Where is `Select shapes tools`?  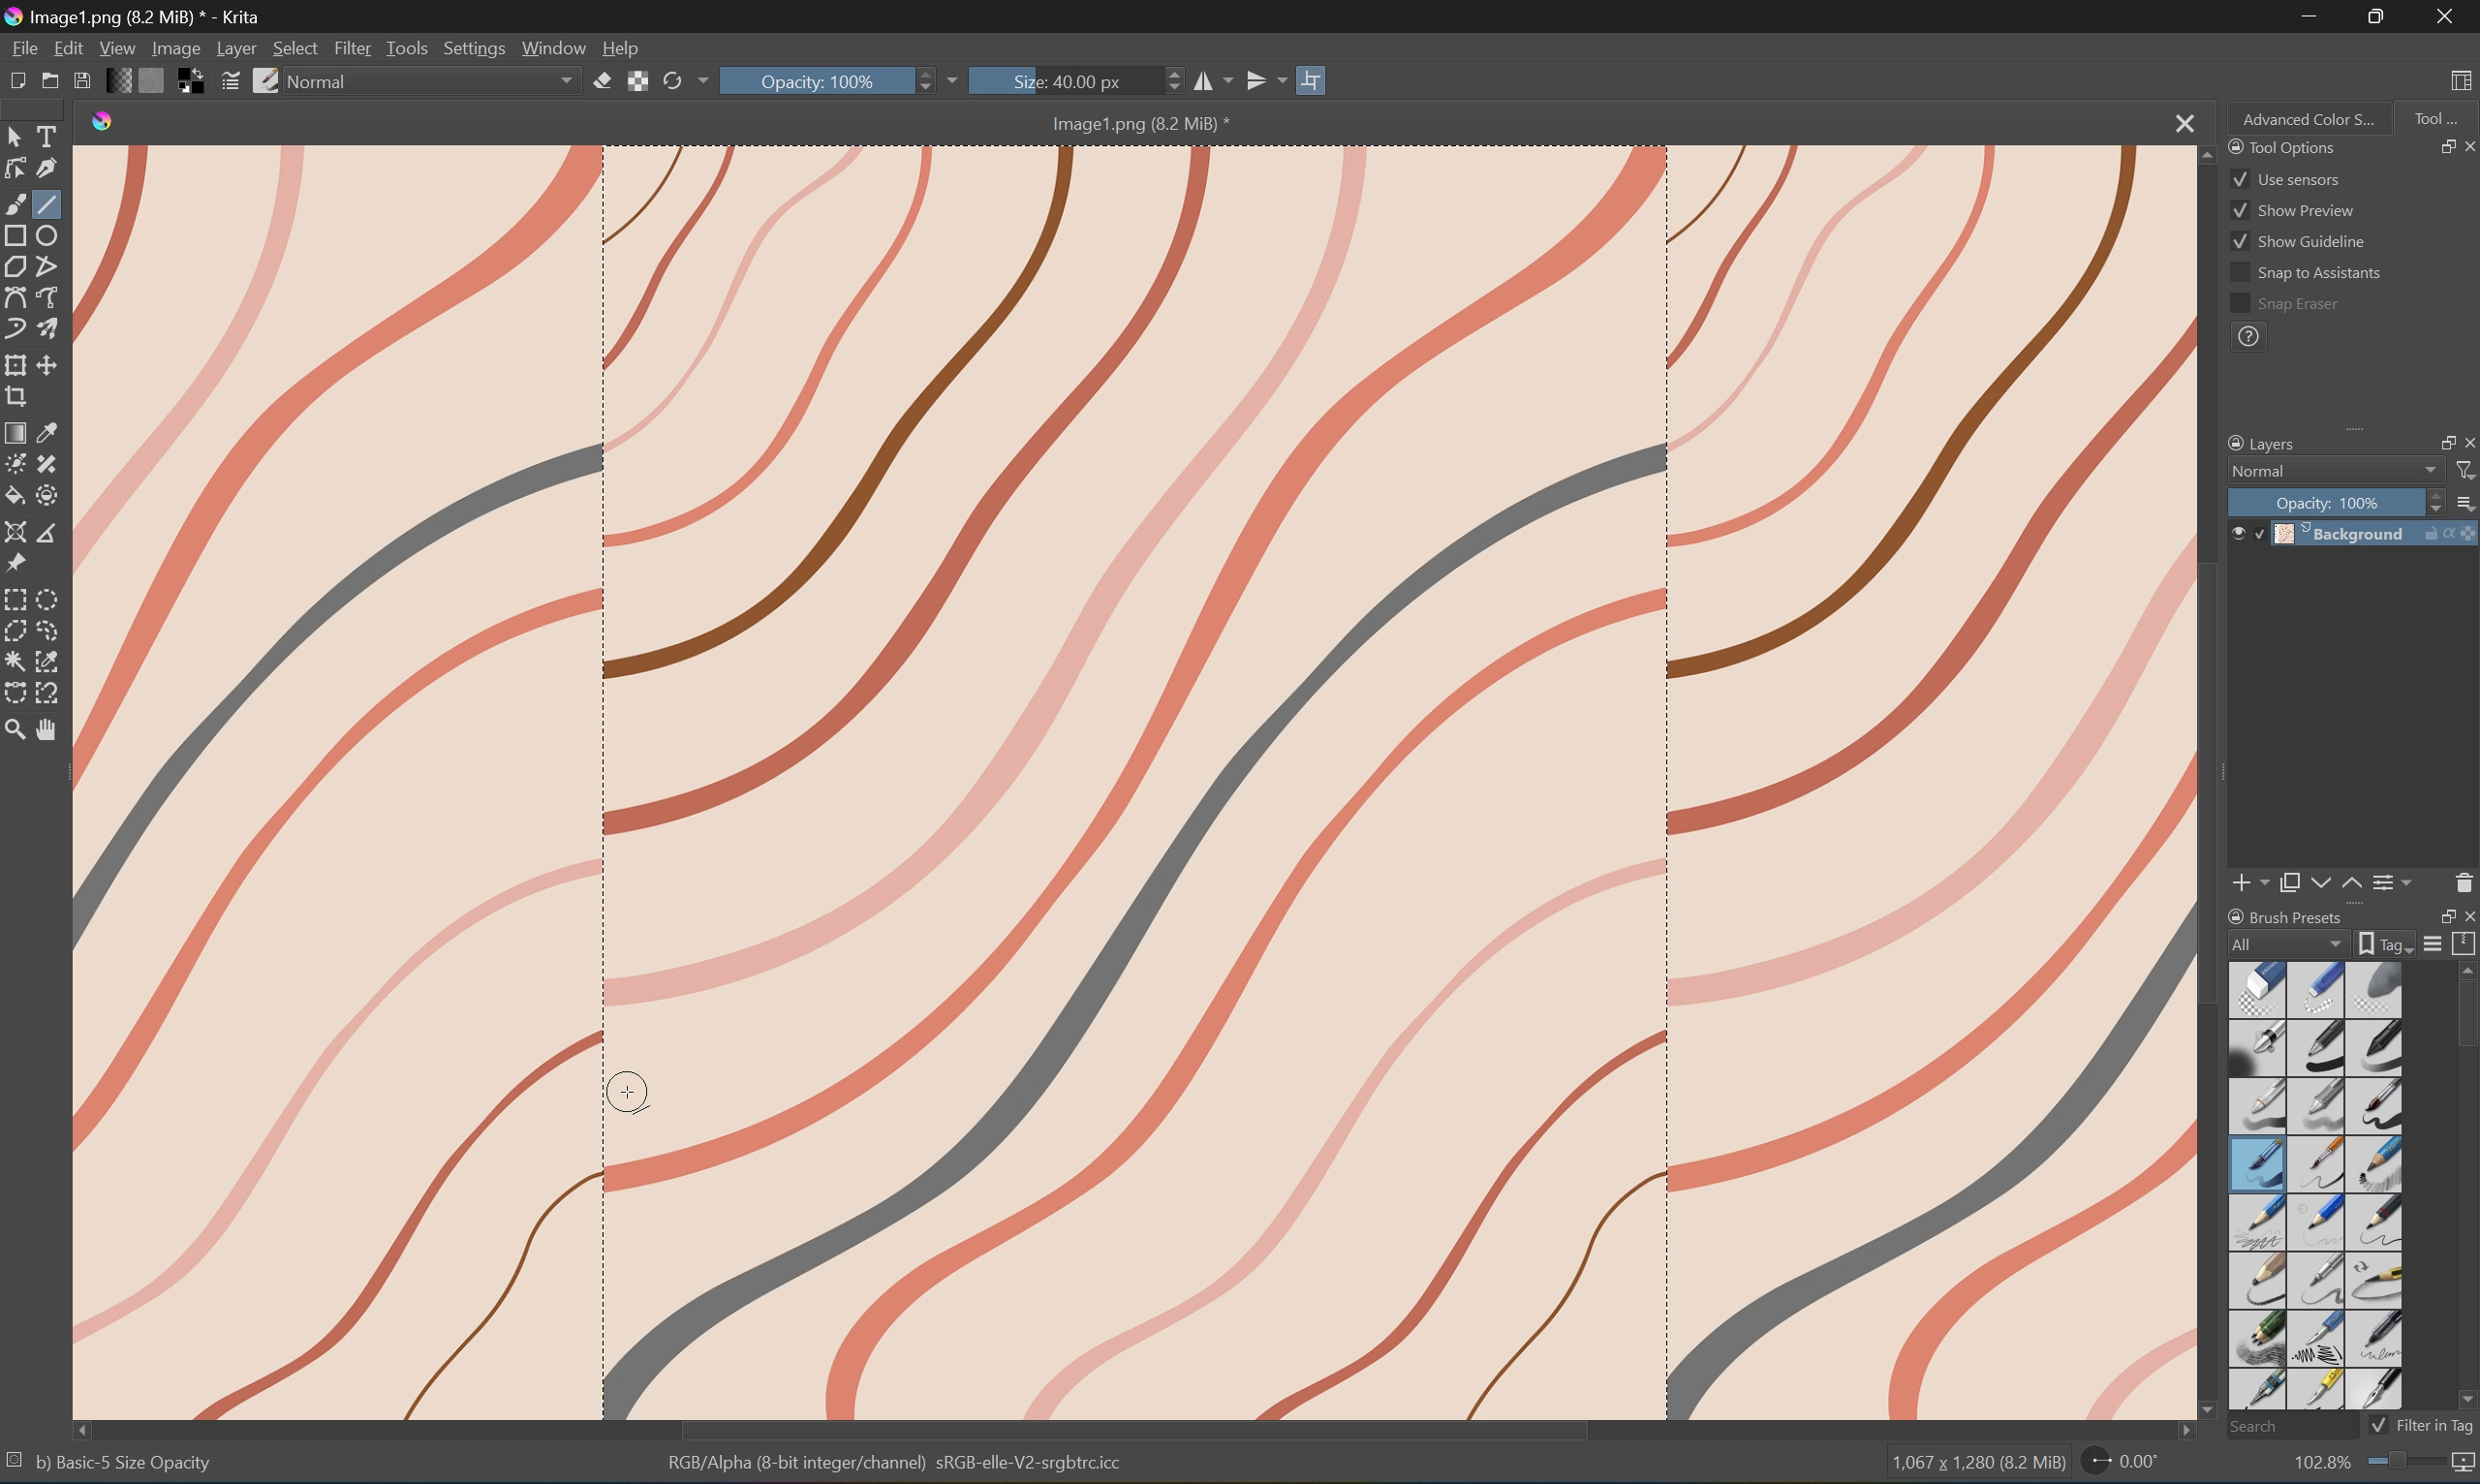
Select shapes tools is located at coordinates (17, 134).